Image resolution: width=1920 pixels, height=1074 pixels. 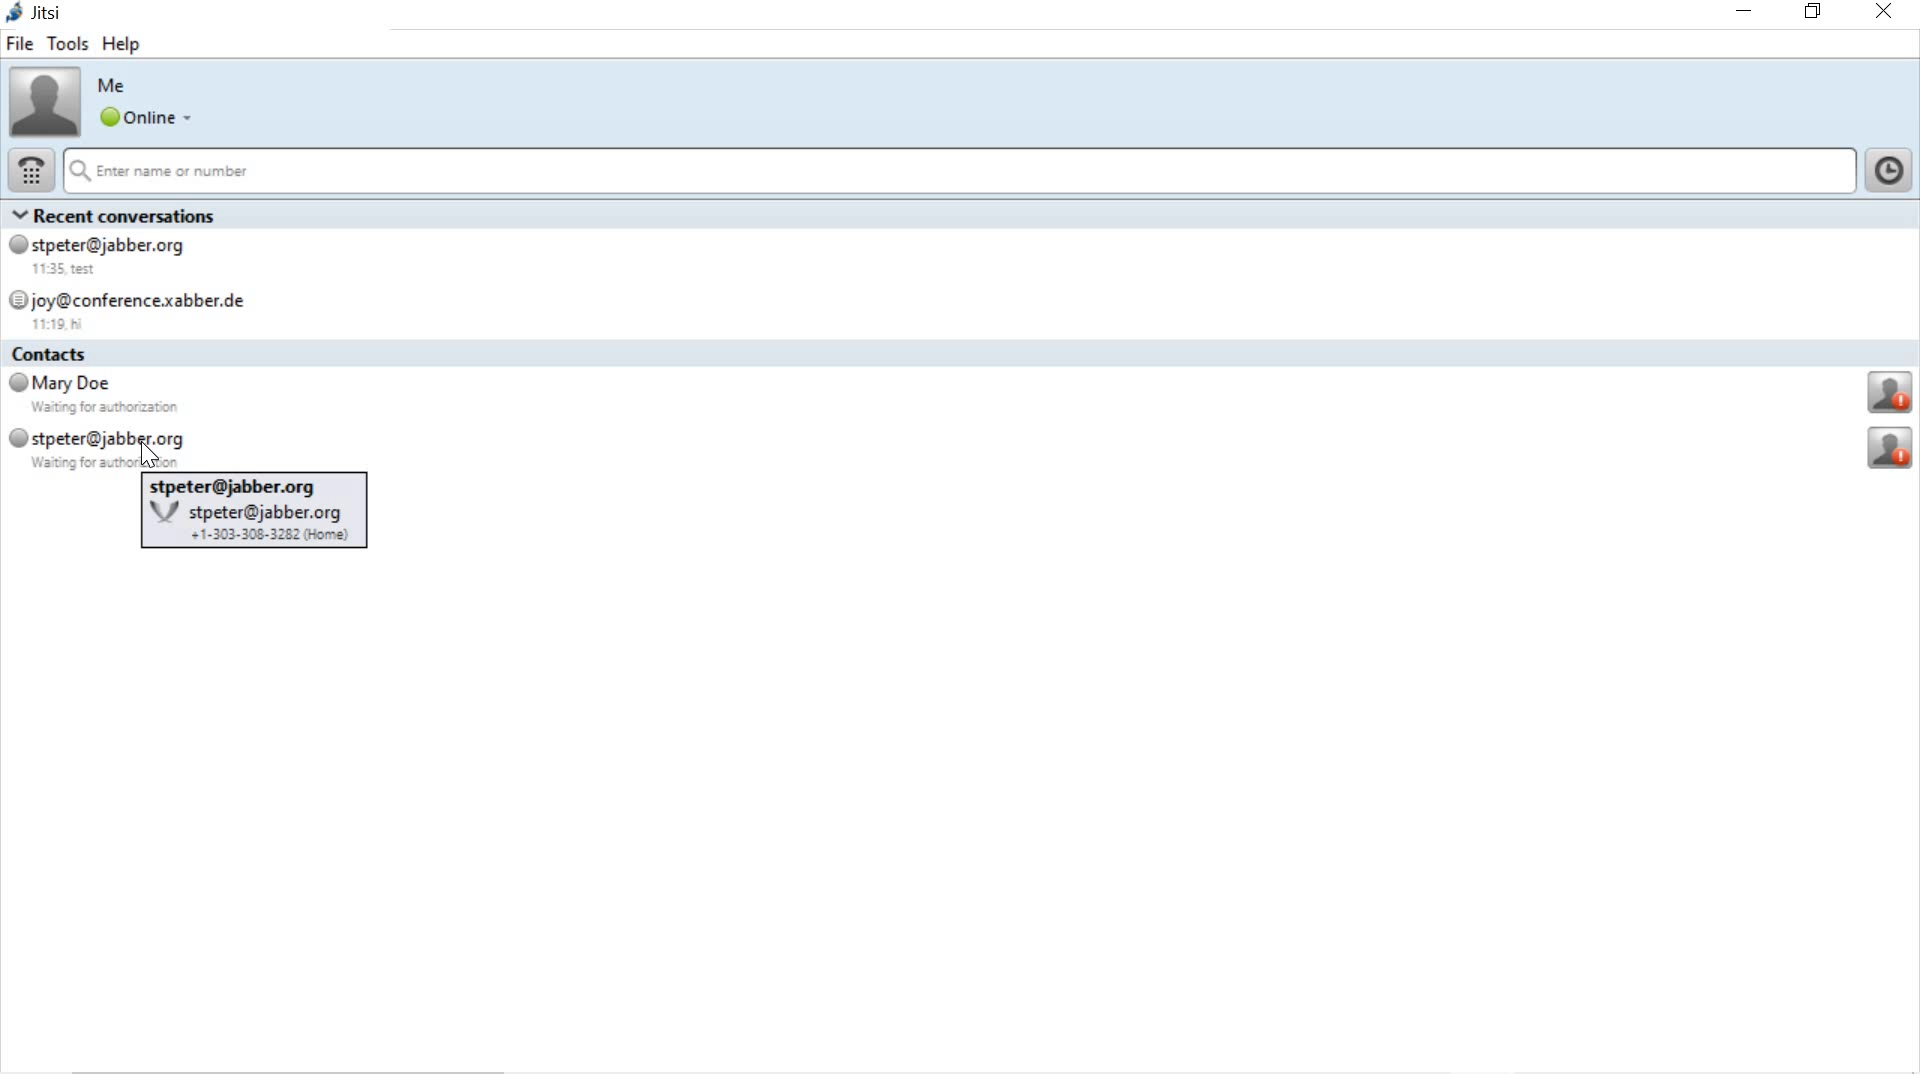 I want to click on help, so click(x=125, y=47).